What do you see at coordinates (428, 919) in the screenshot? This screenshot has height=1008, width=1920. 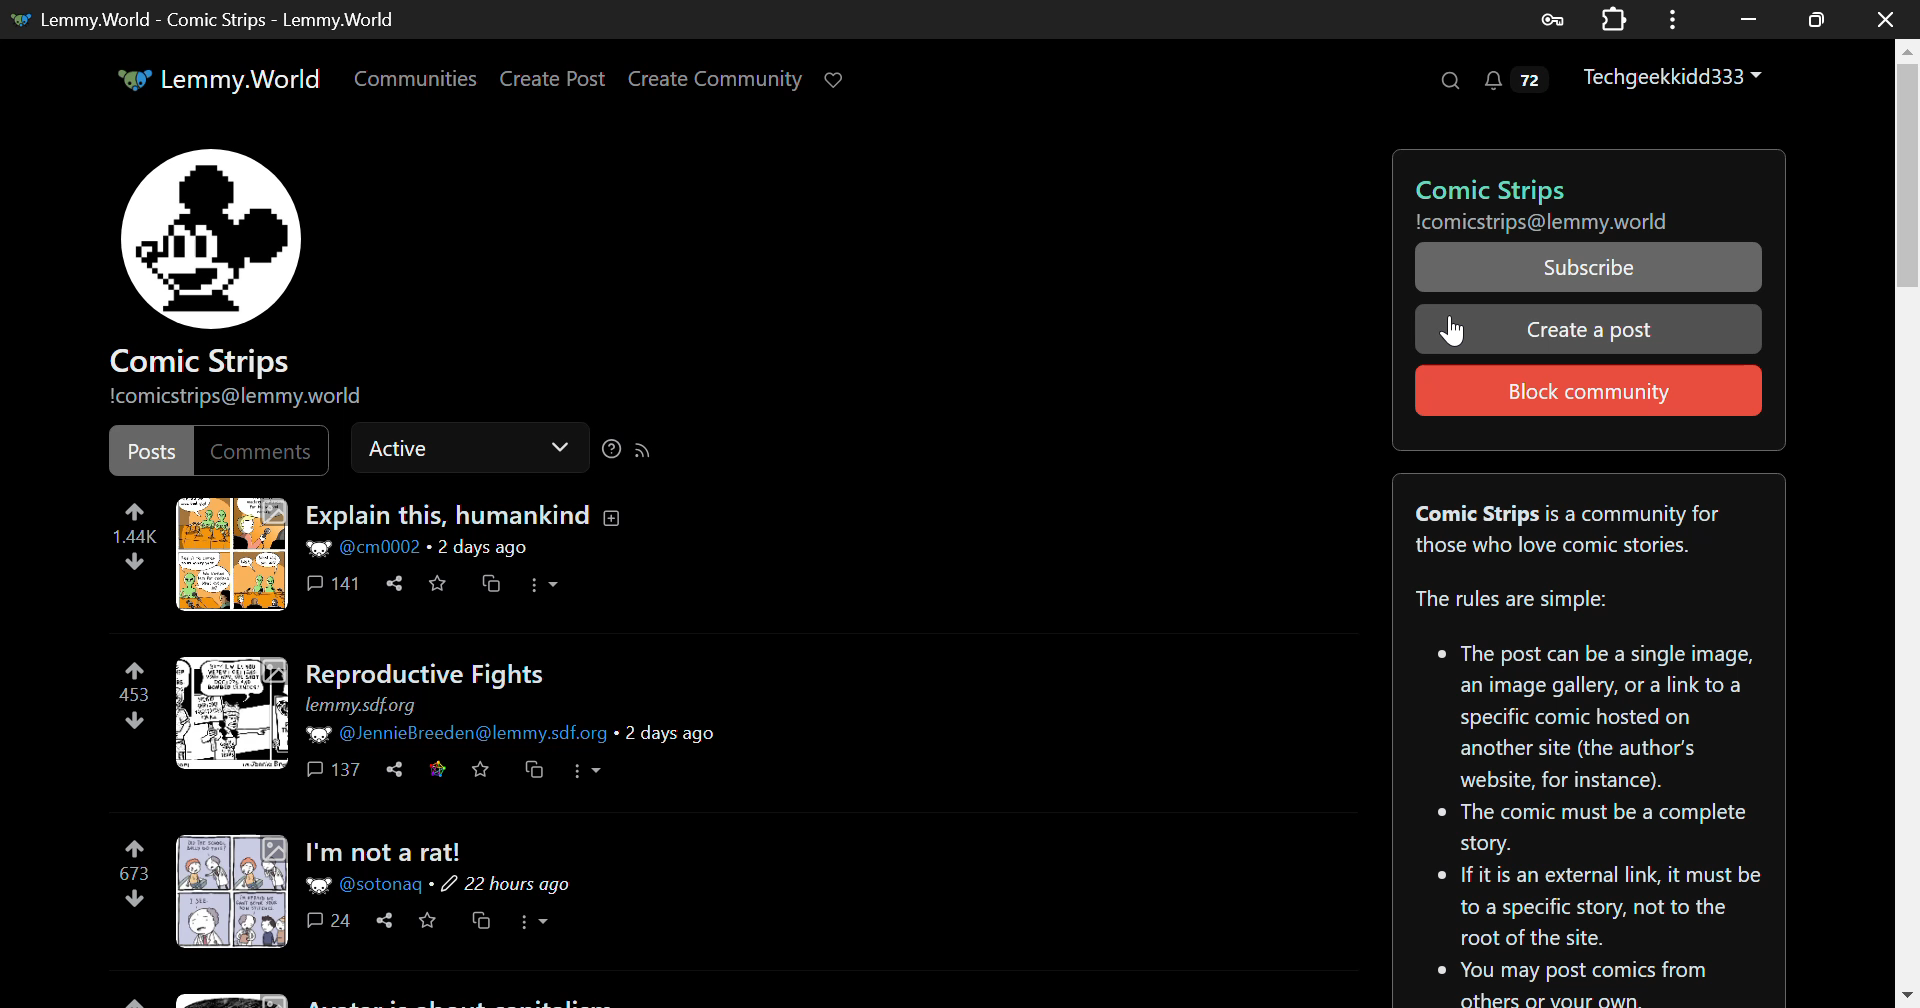 I see `Save` at bounding box center [428, 919].